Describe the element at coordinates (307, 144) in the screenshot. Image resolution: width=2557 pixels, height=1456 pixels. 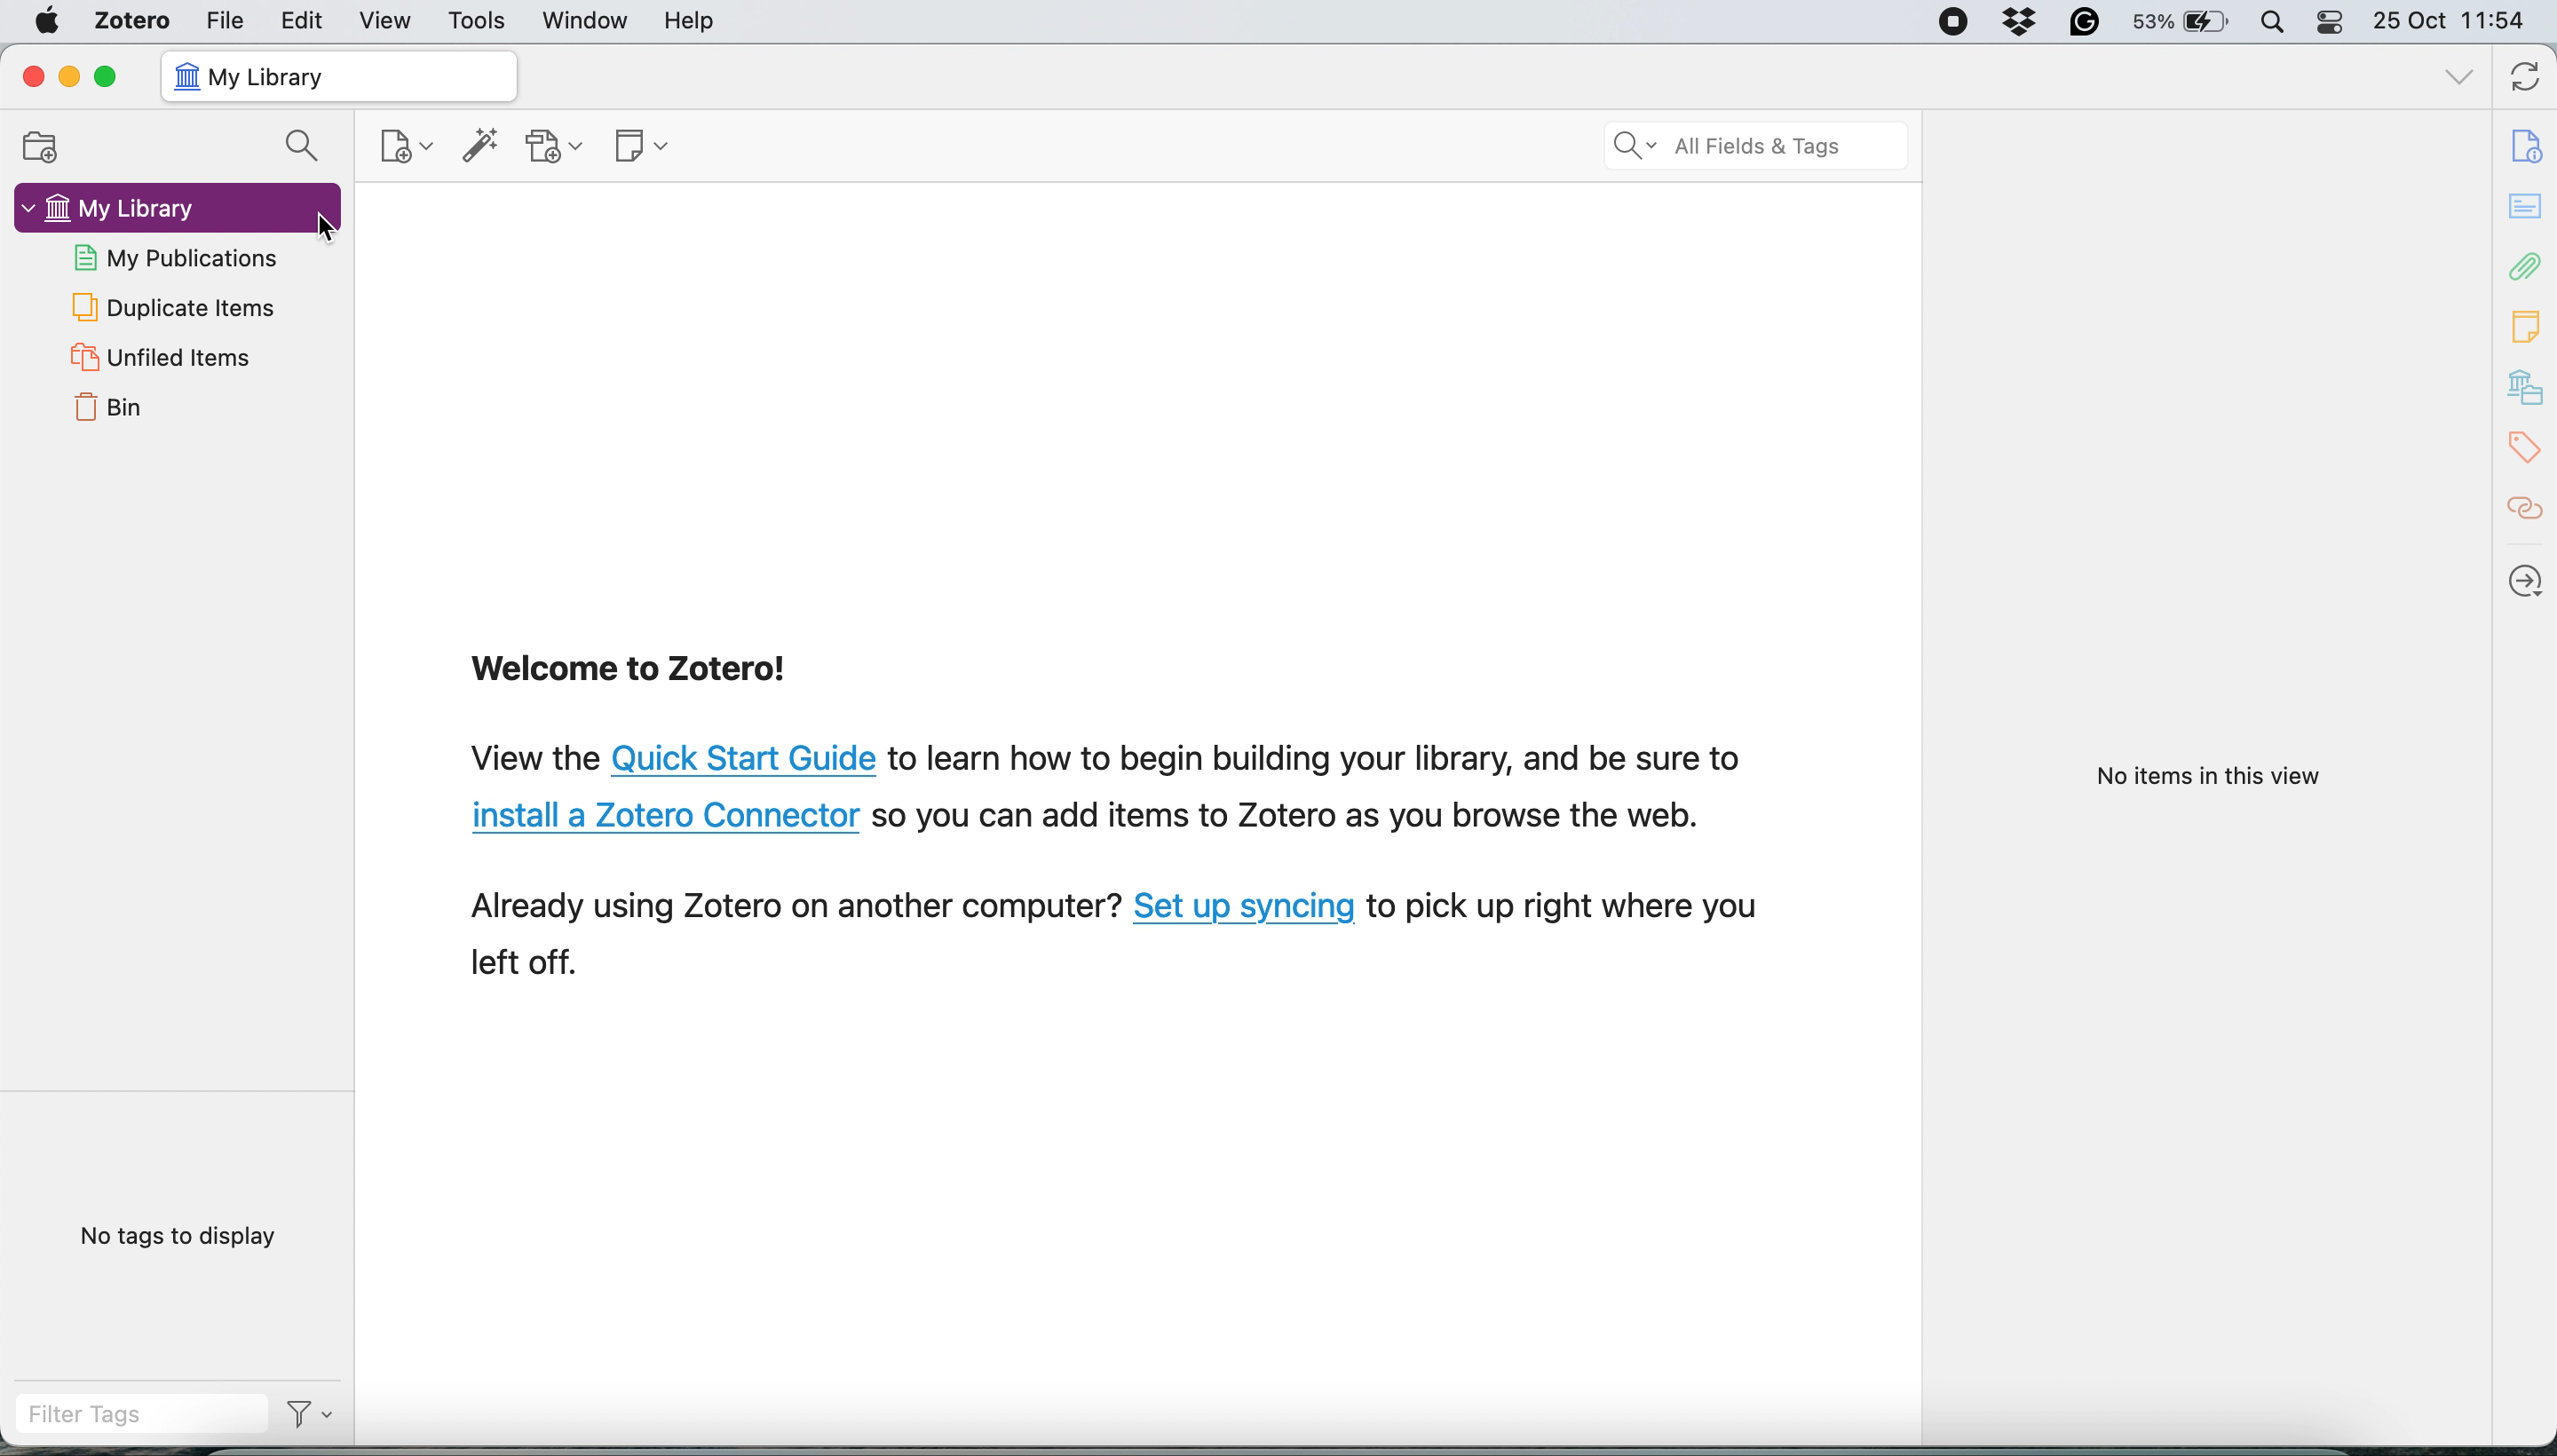
I see `search` at that location.